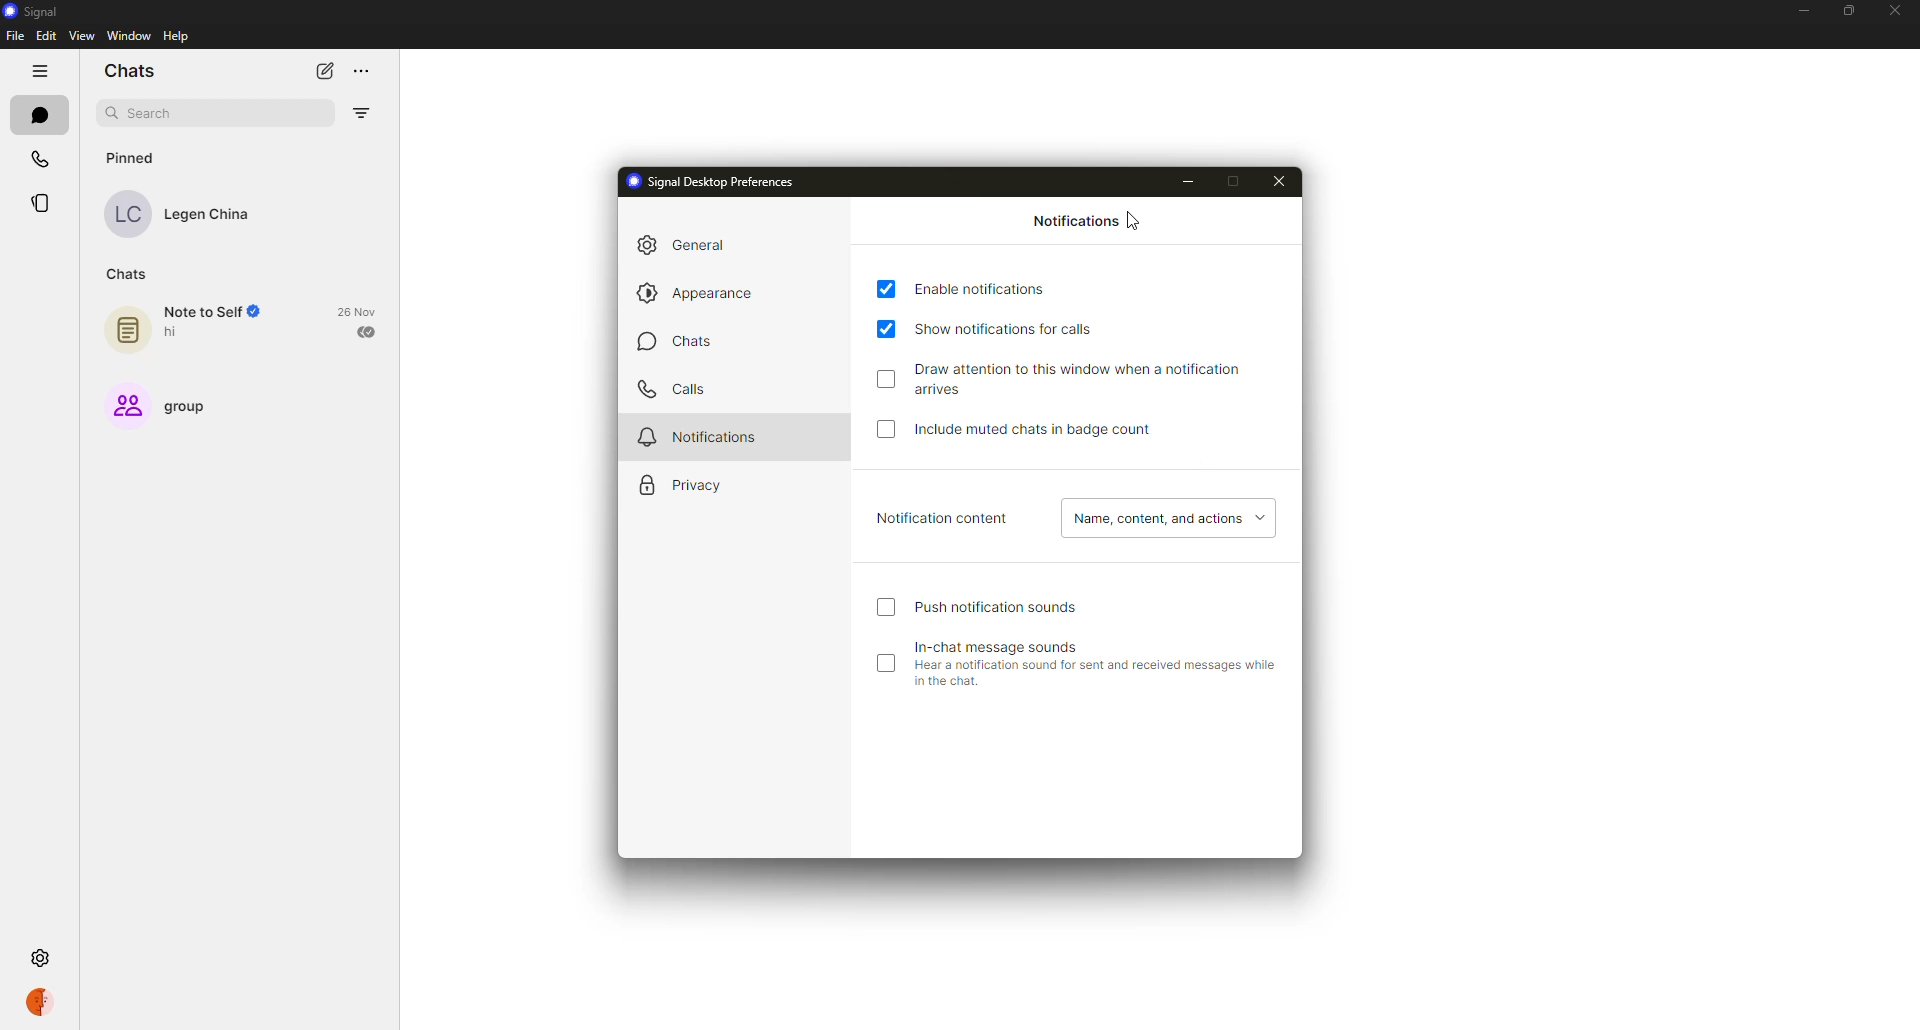 This screenshot has width=1920, height=1030. What do you see at coordinates (997, 608) in the screenshot?
I see `push notification sound` at bounding box center [997, 608].